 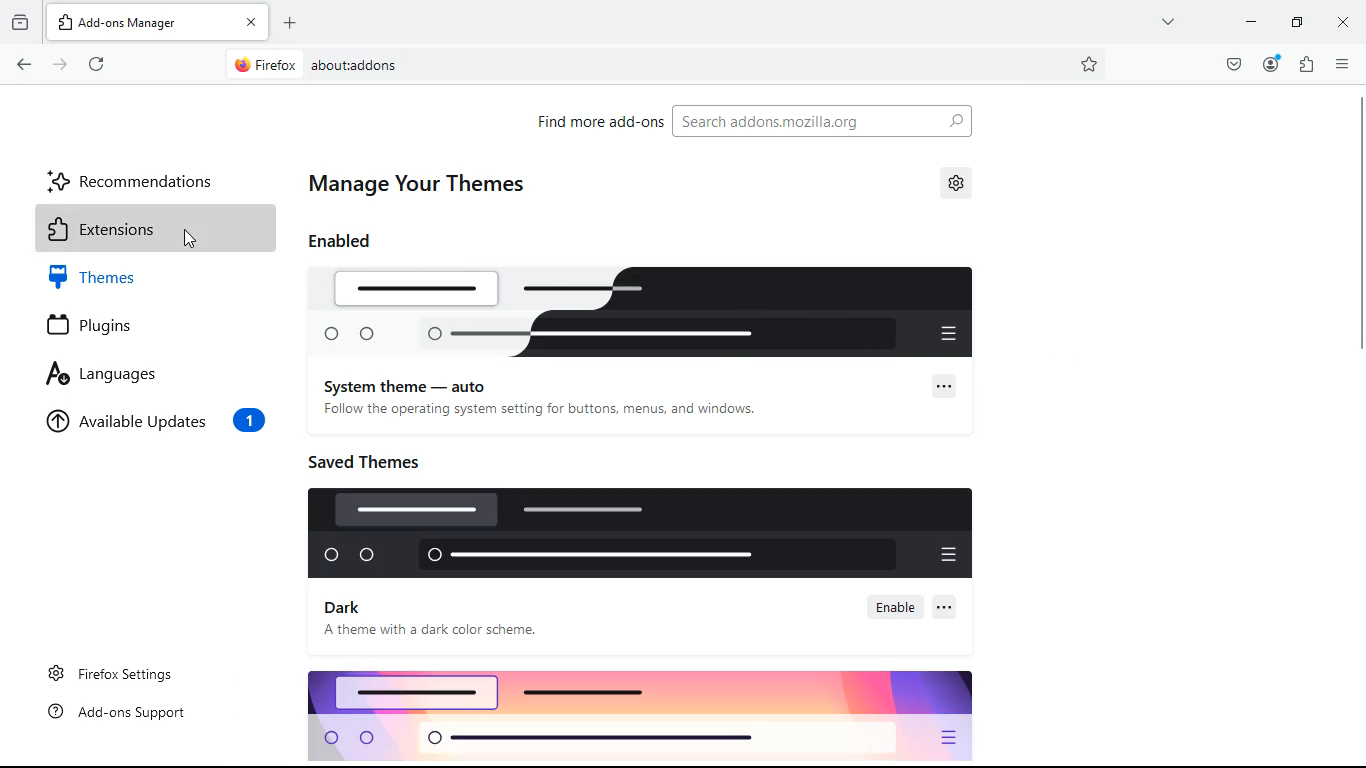 I want to click on available updates, so click(x=155, y=423).